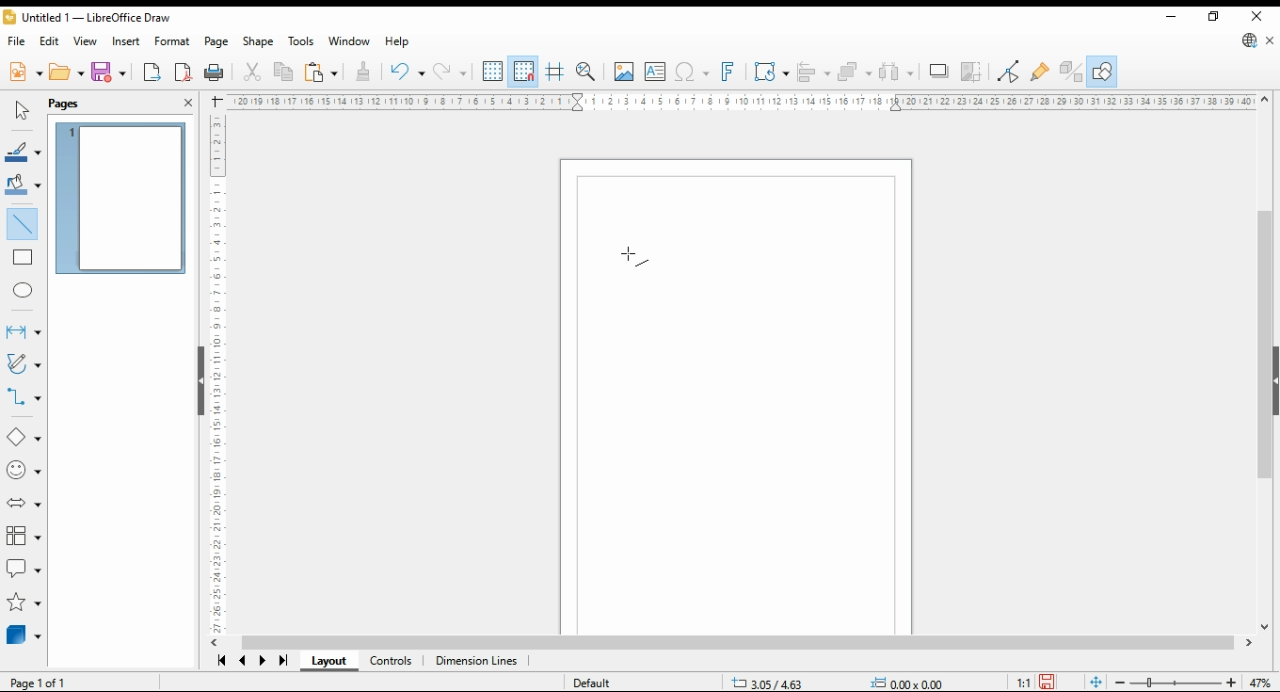 The height and width of the screenshot is (692, 1280). What do you see at coordinates (556, 70) in the screenshot?
I see `helplines for moving` at bounding box center [556, 70].